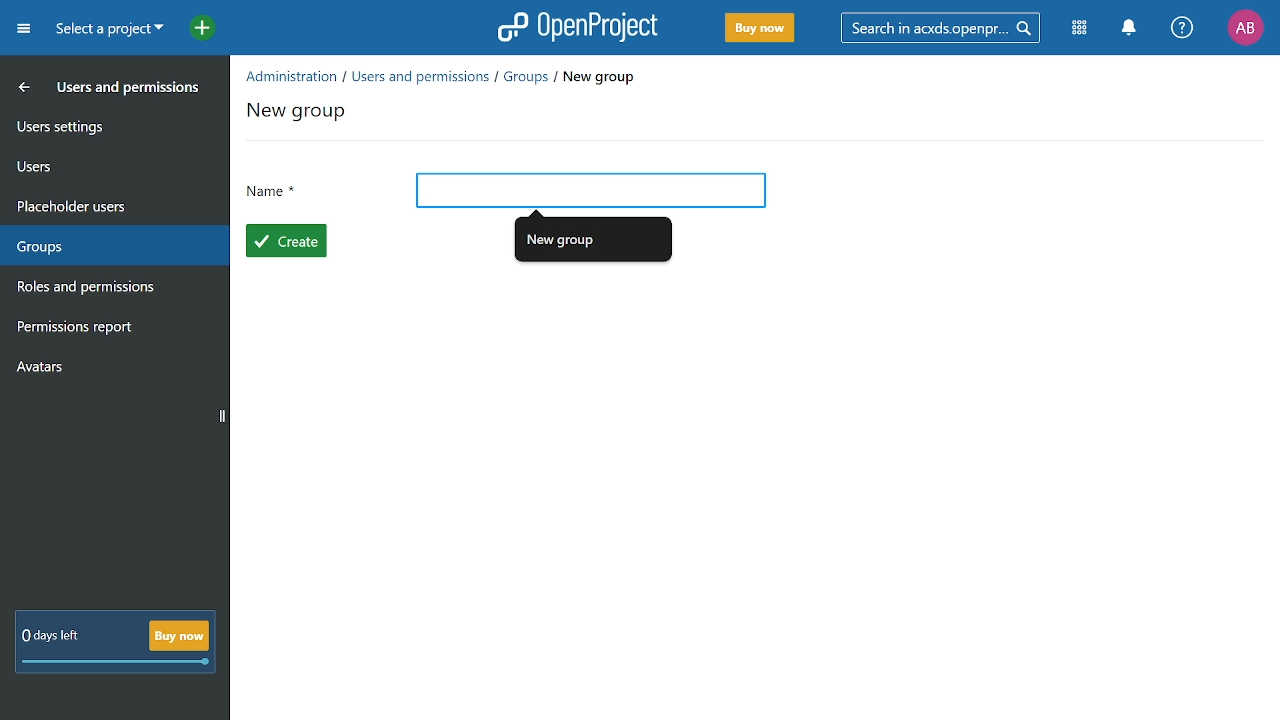 The image size is (1280, 720). What do you see at coordinates (222, 417) in the screenshot?
I see `Vertical scrollbar` at bounding box center [222, 417].